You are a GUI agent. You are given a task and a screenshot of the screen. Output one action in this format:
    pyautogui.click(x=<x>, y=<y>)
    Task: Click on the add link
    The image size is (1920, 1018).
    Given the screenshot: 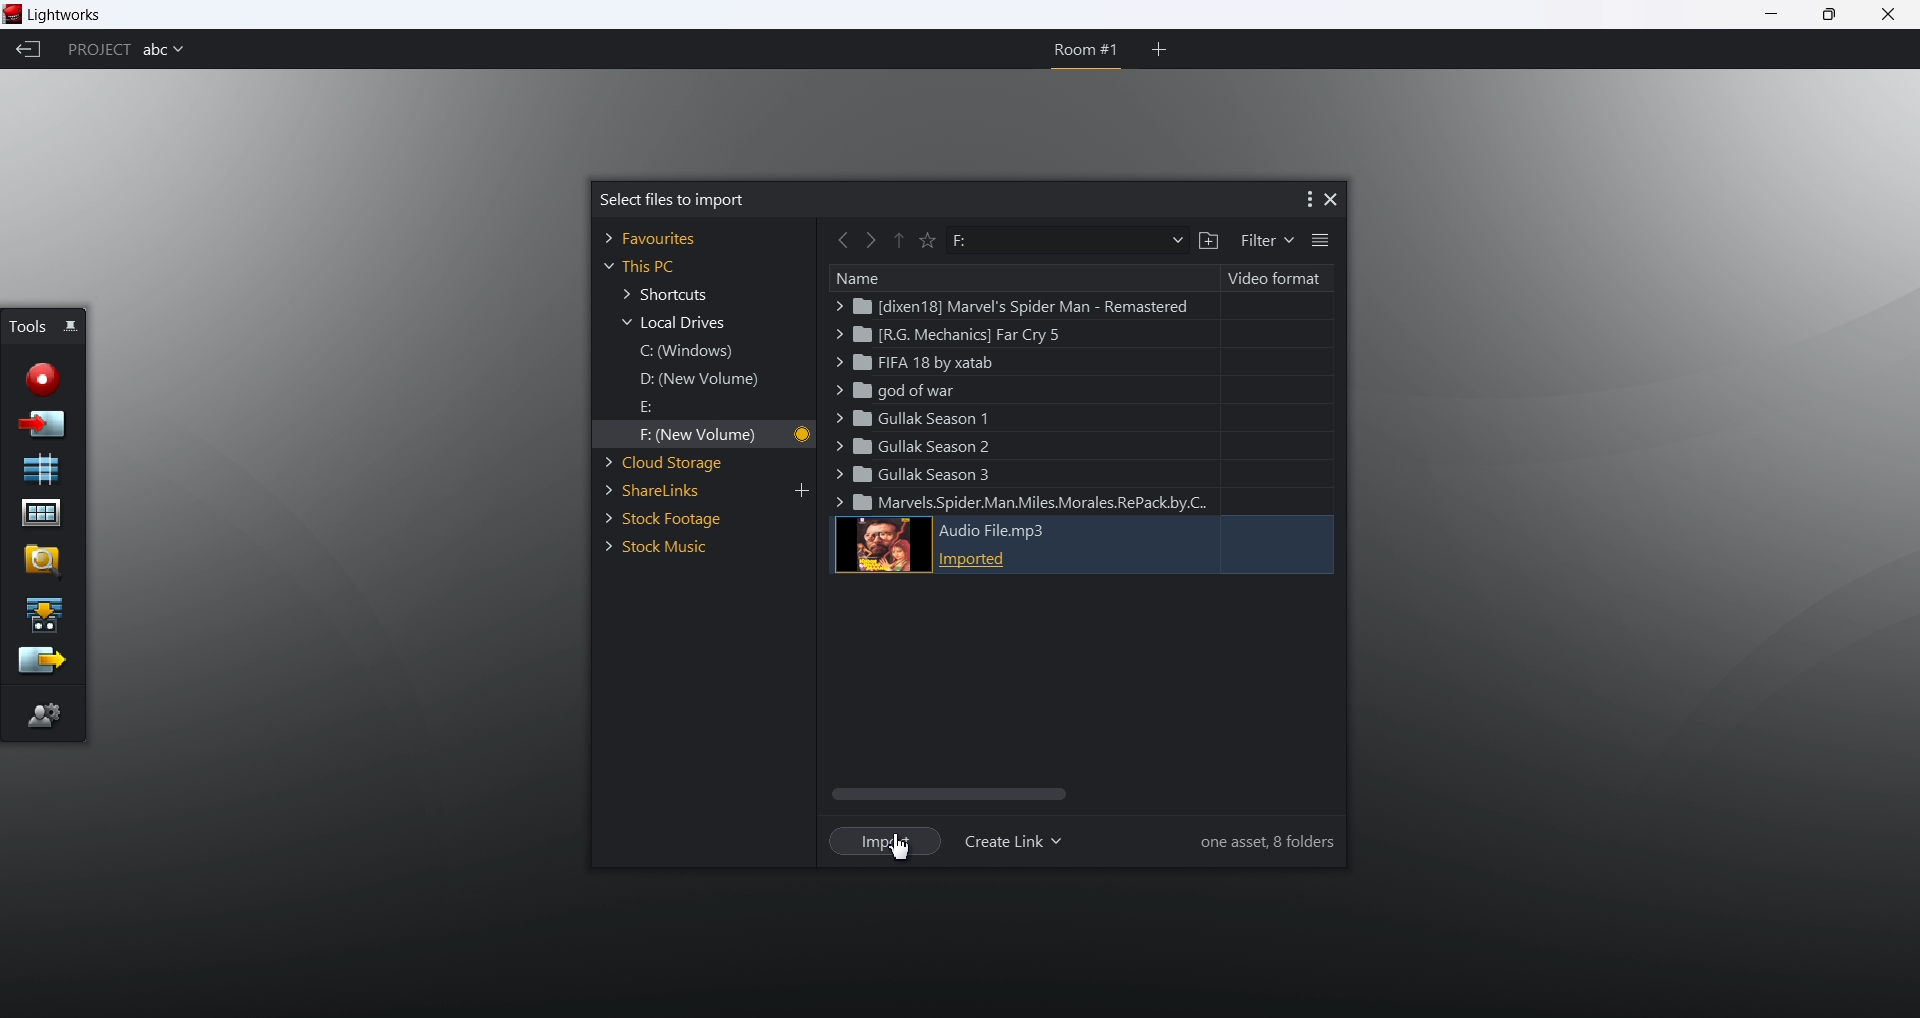 What is the action you would take?
    pyautogui.click(x=801, y=491)
    